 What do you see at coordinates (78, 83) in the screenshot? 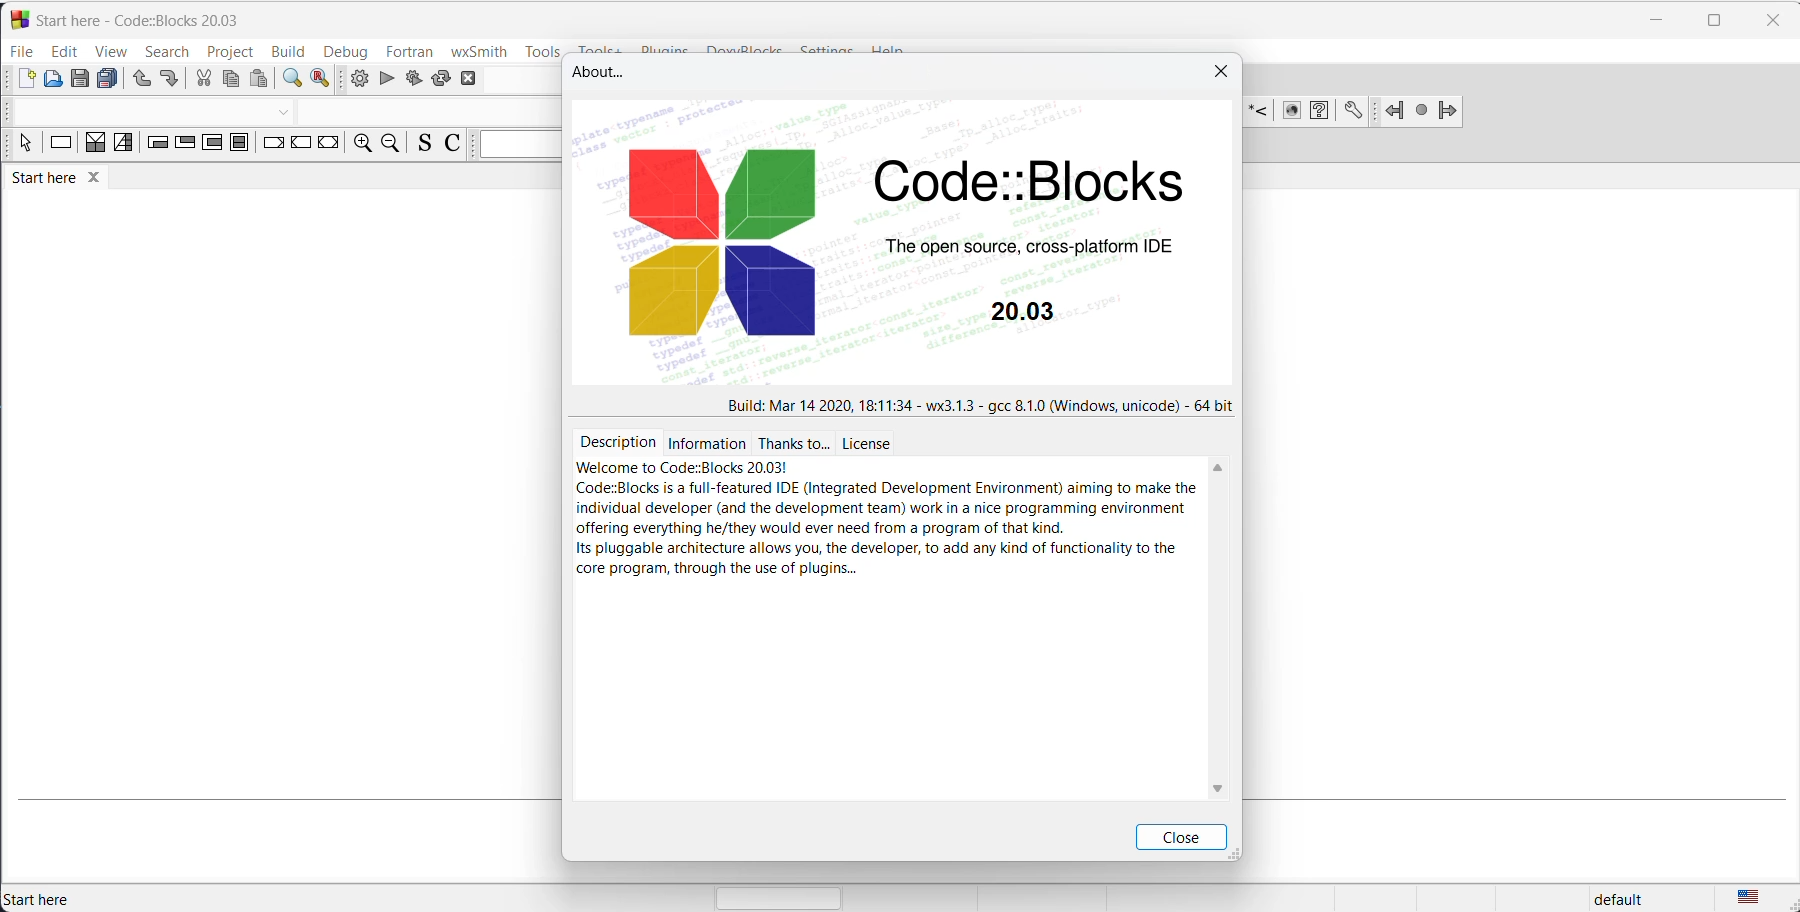
I see `save` at bounding box center [78, 83].